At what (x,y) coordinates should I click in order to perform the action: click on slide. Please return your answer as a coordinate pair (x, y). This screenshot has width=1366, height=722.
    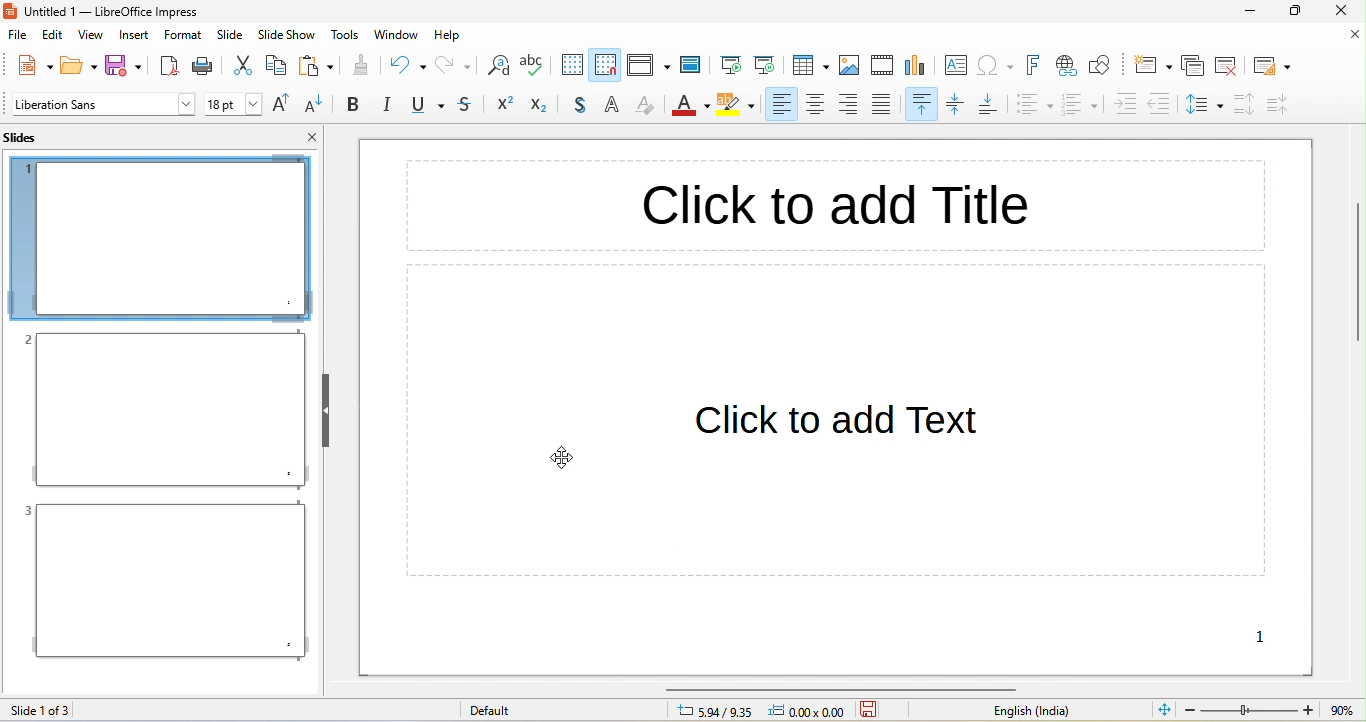
    Looking at the image, I should click on (232, 34).